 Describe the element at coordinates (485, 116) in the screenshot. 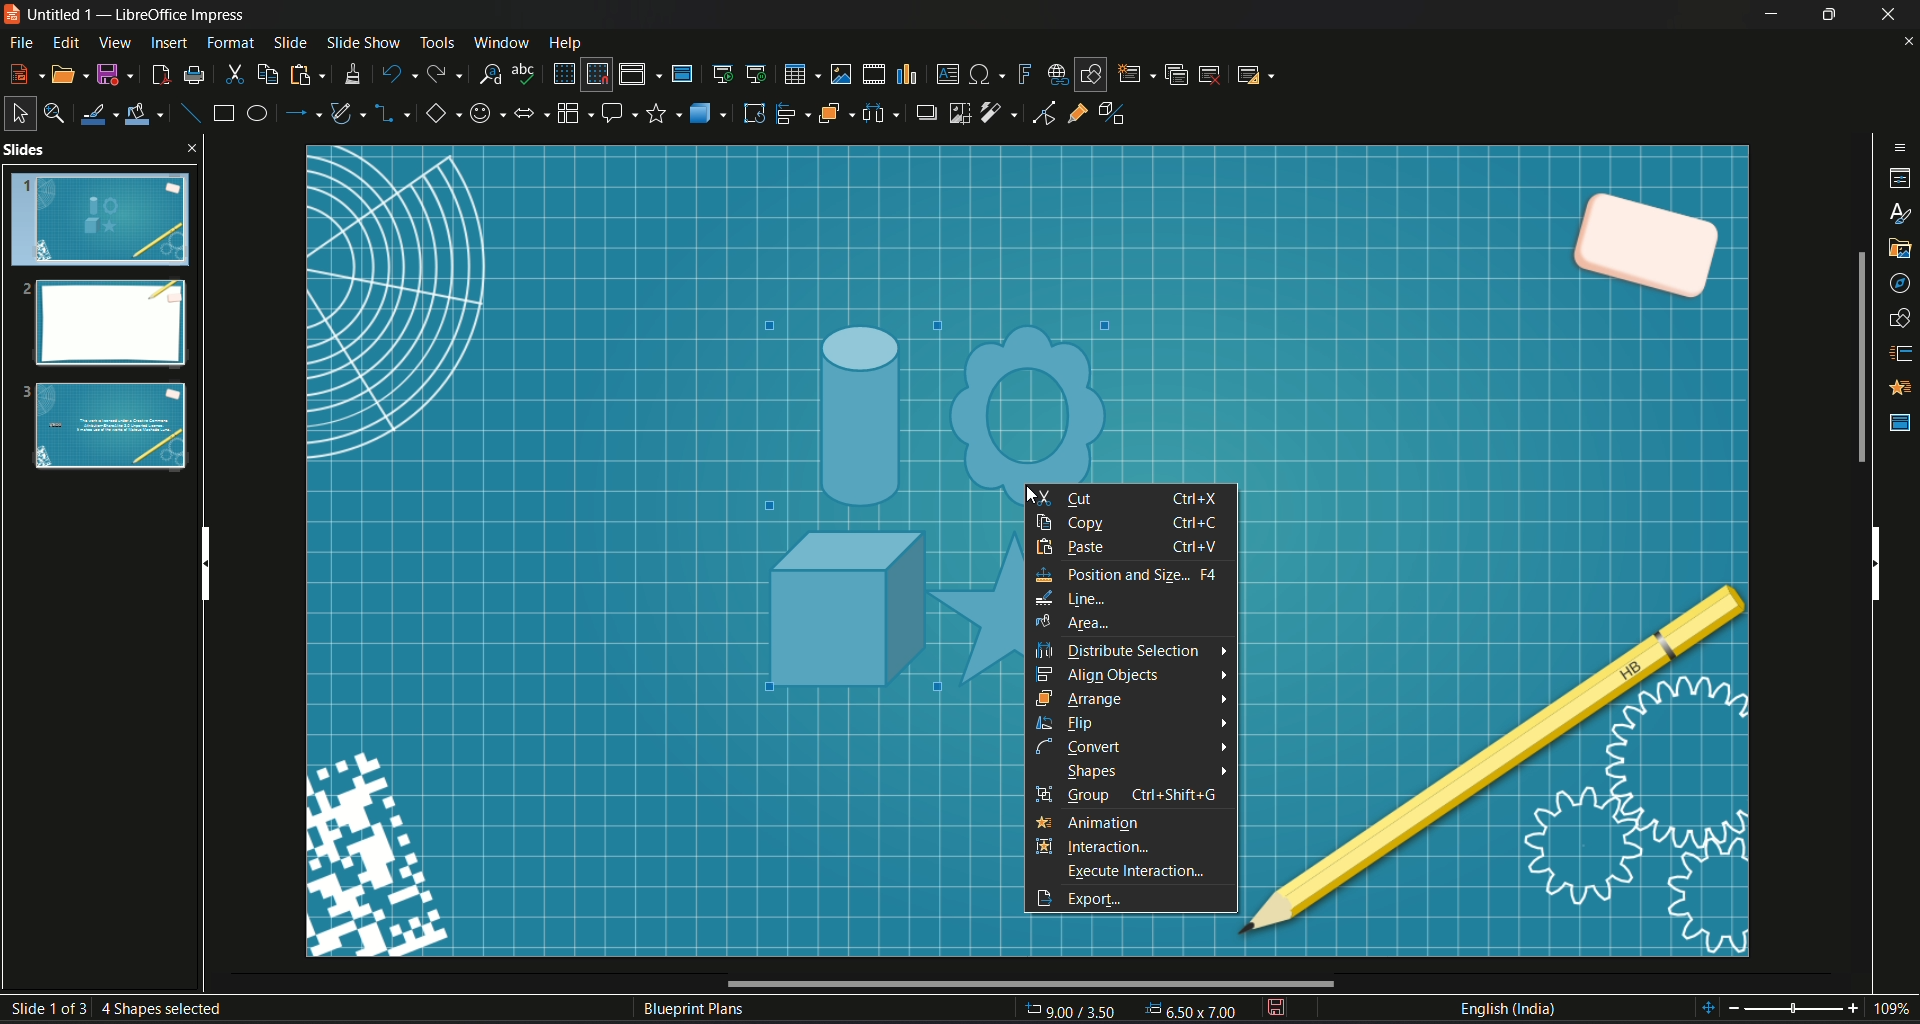

I see `symbol shape` at that location.